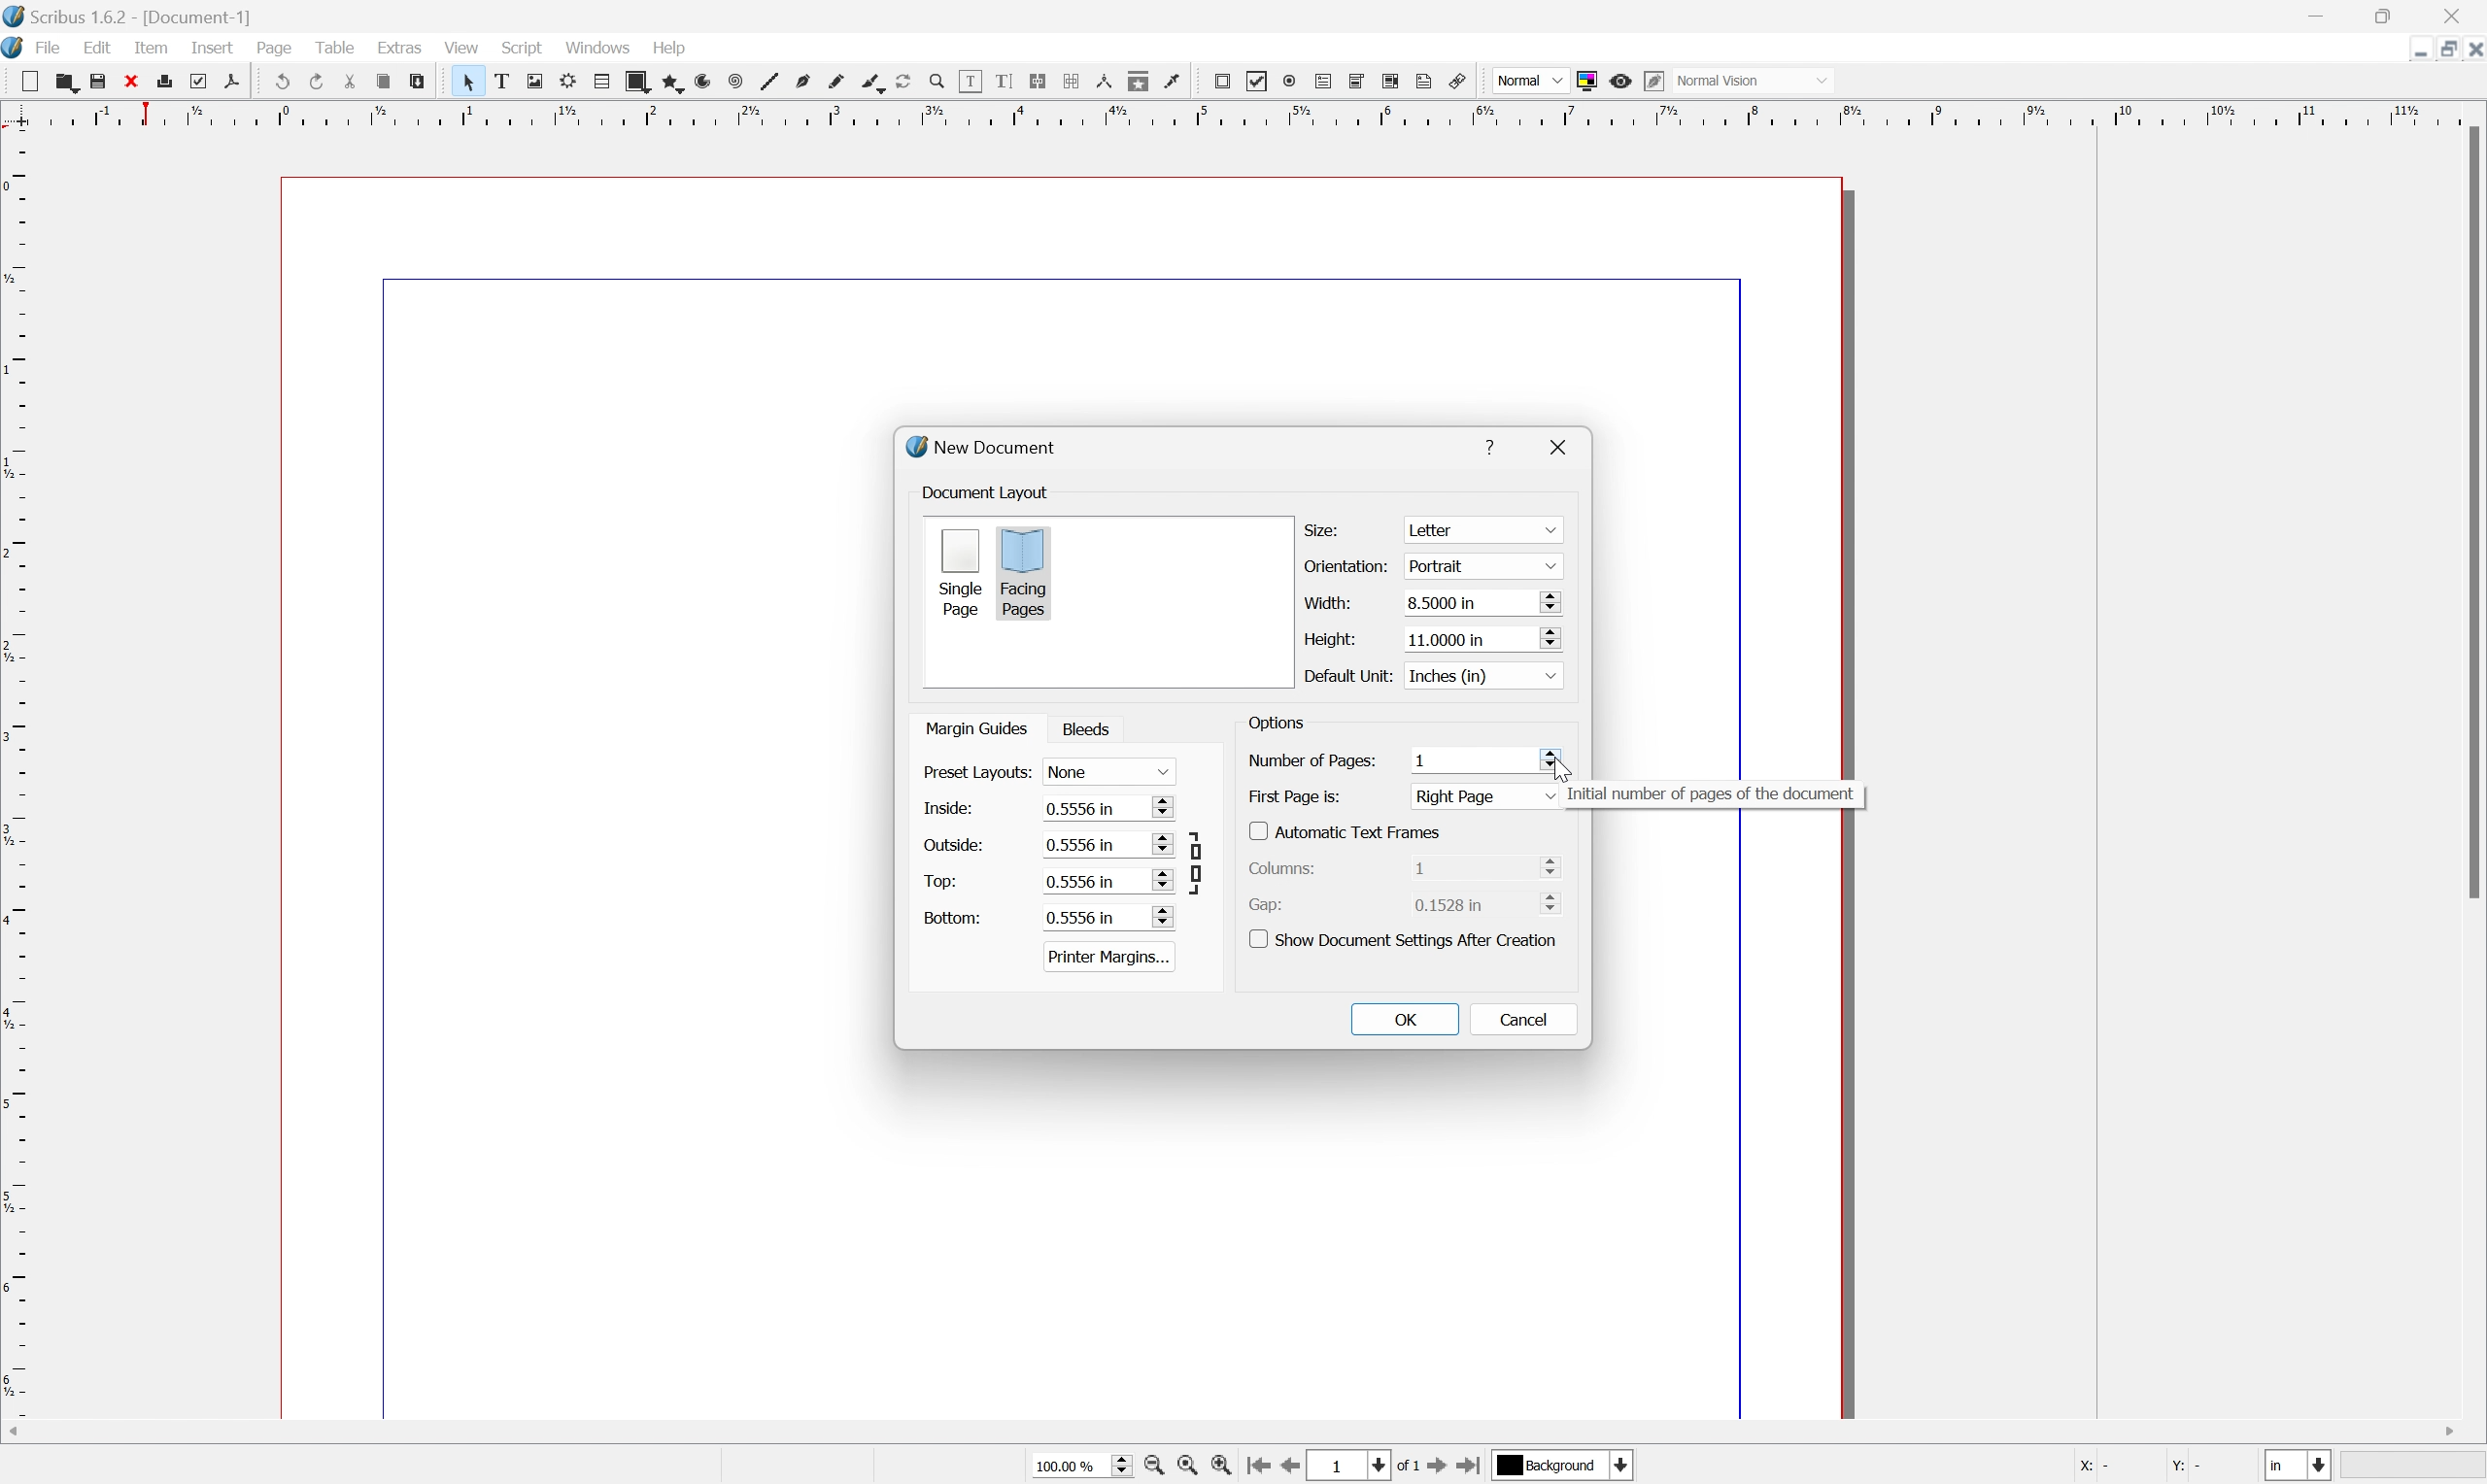 This screenshot has width=2487, height=1484. I want to click on Scroll bar, so click(2471, 515).